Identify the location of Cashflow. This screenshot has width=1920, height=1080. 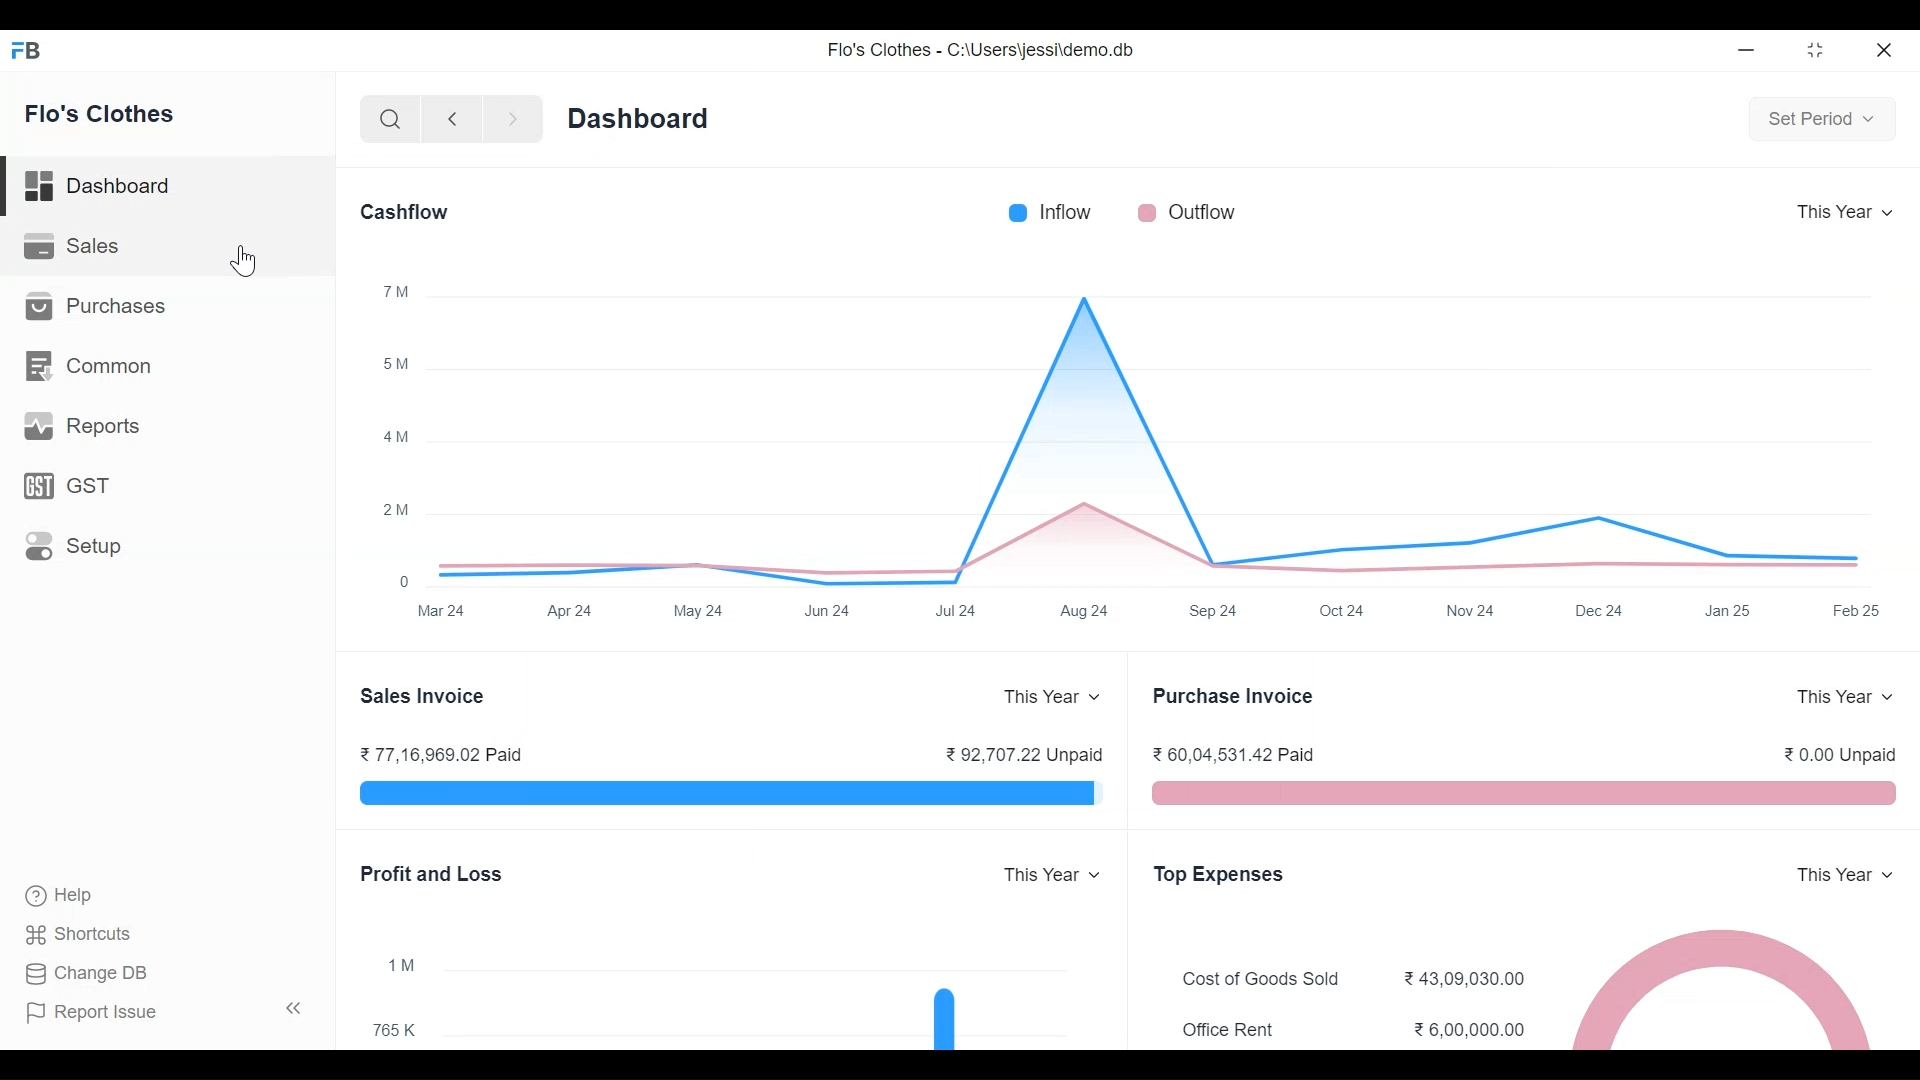
(403, 211).